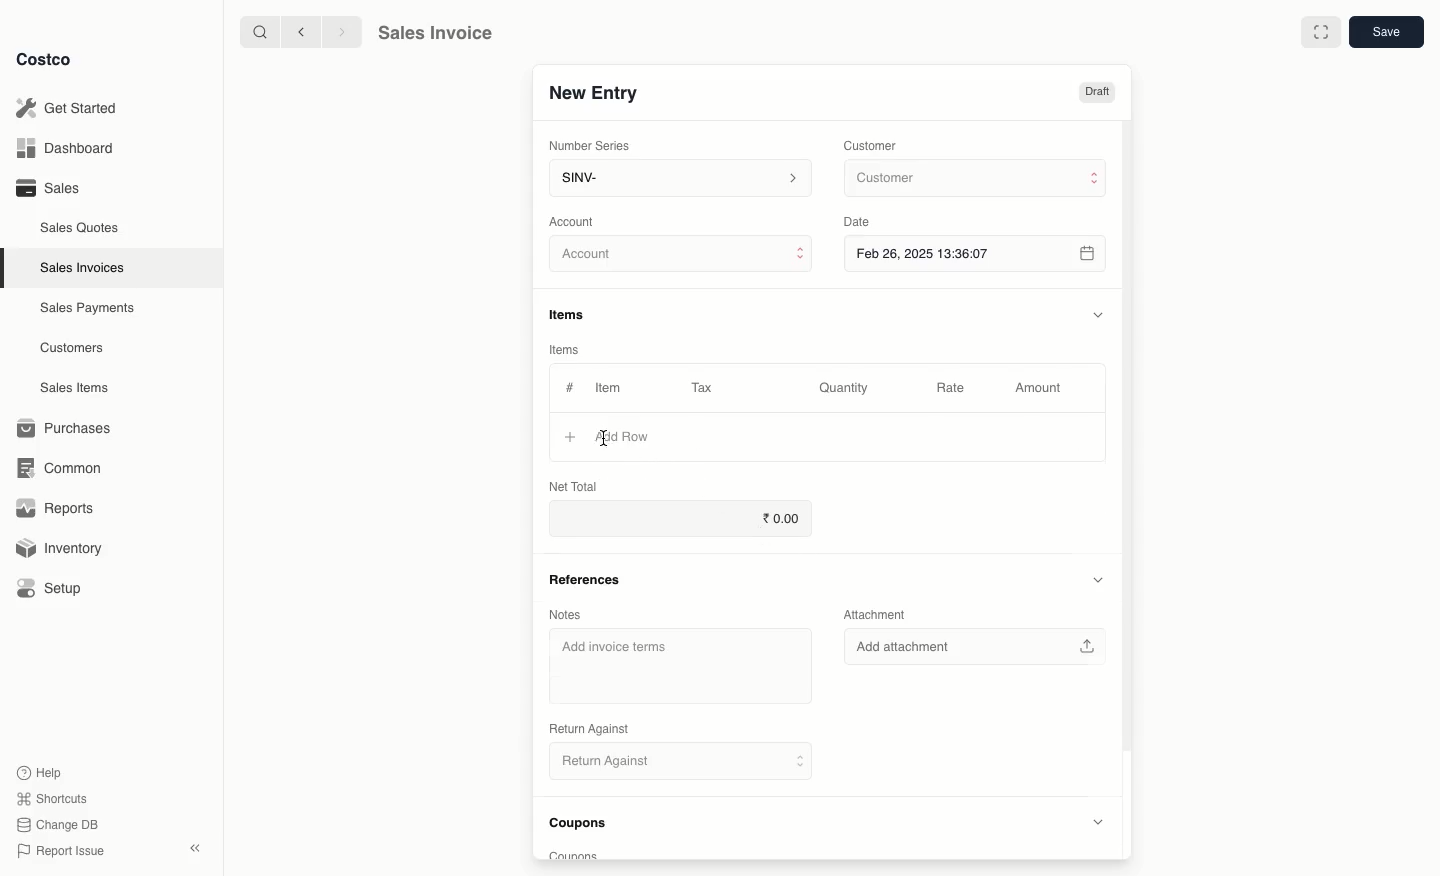 Image resolution: width=1440 pixels, height=876 pixels. Describe the element at coordinates (72, 347) in the screenshot. I see `Customers` at that location.